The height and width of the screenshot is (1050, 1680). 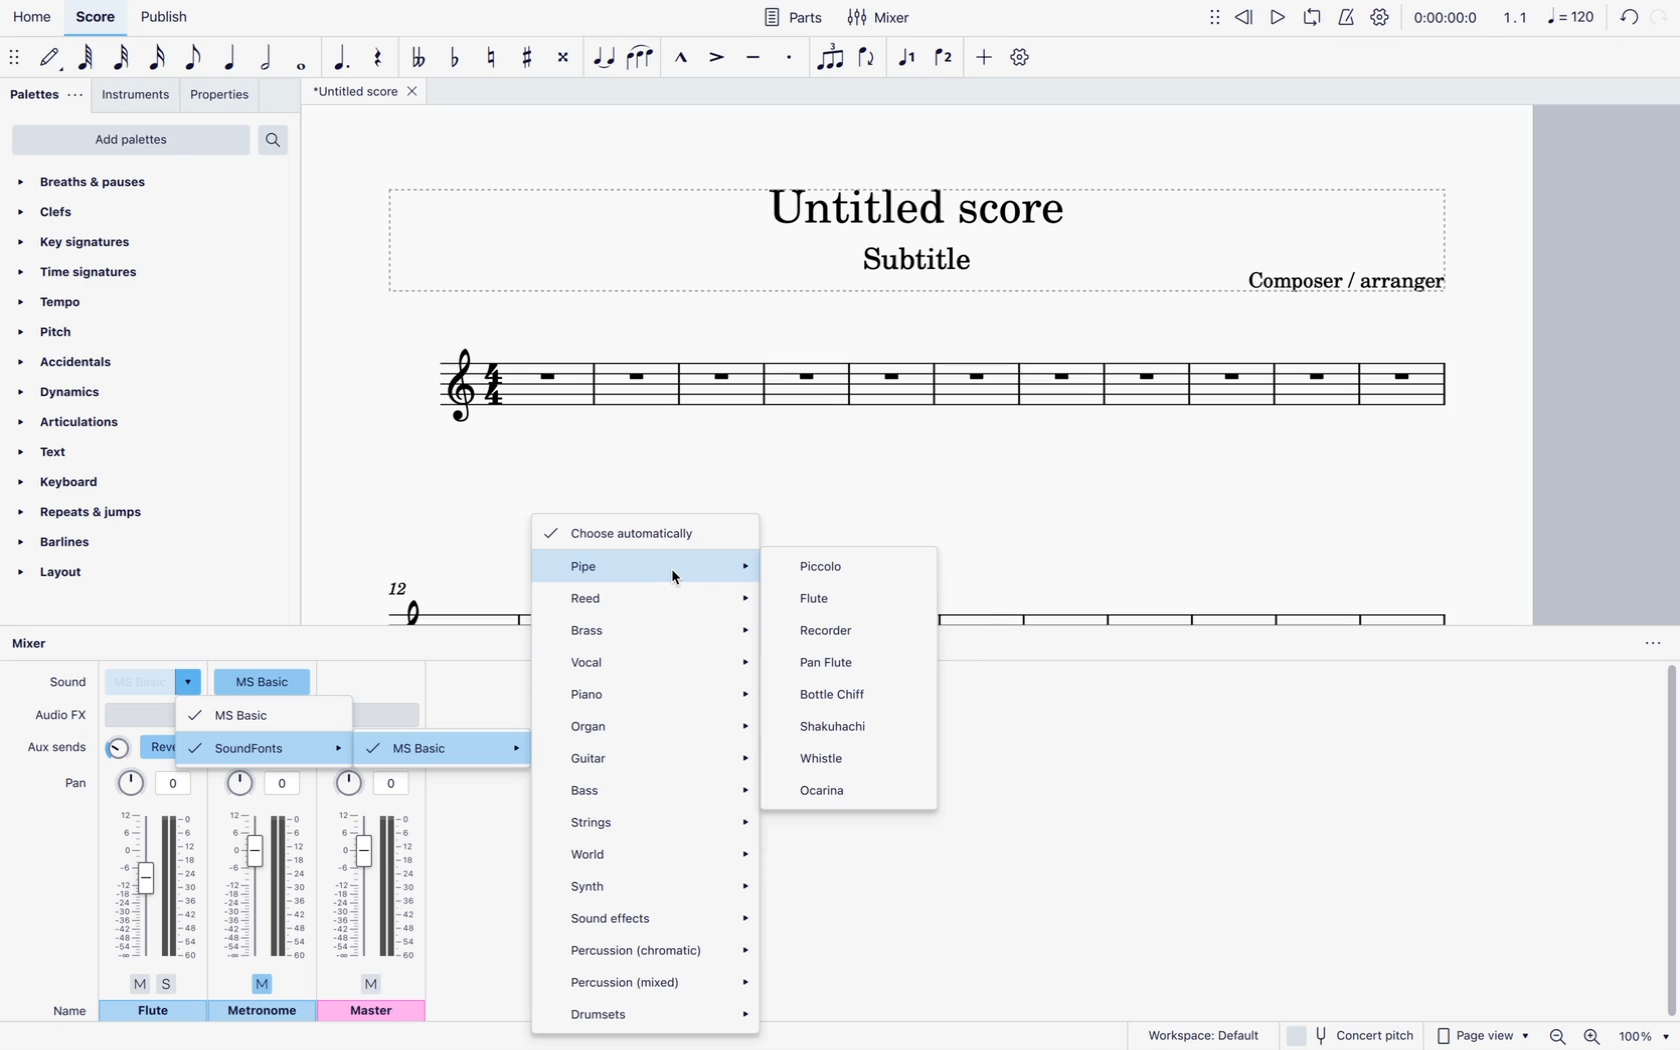 I want to click on flip direction, so click(x=870, y=58).